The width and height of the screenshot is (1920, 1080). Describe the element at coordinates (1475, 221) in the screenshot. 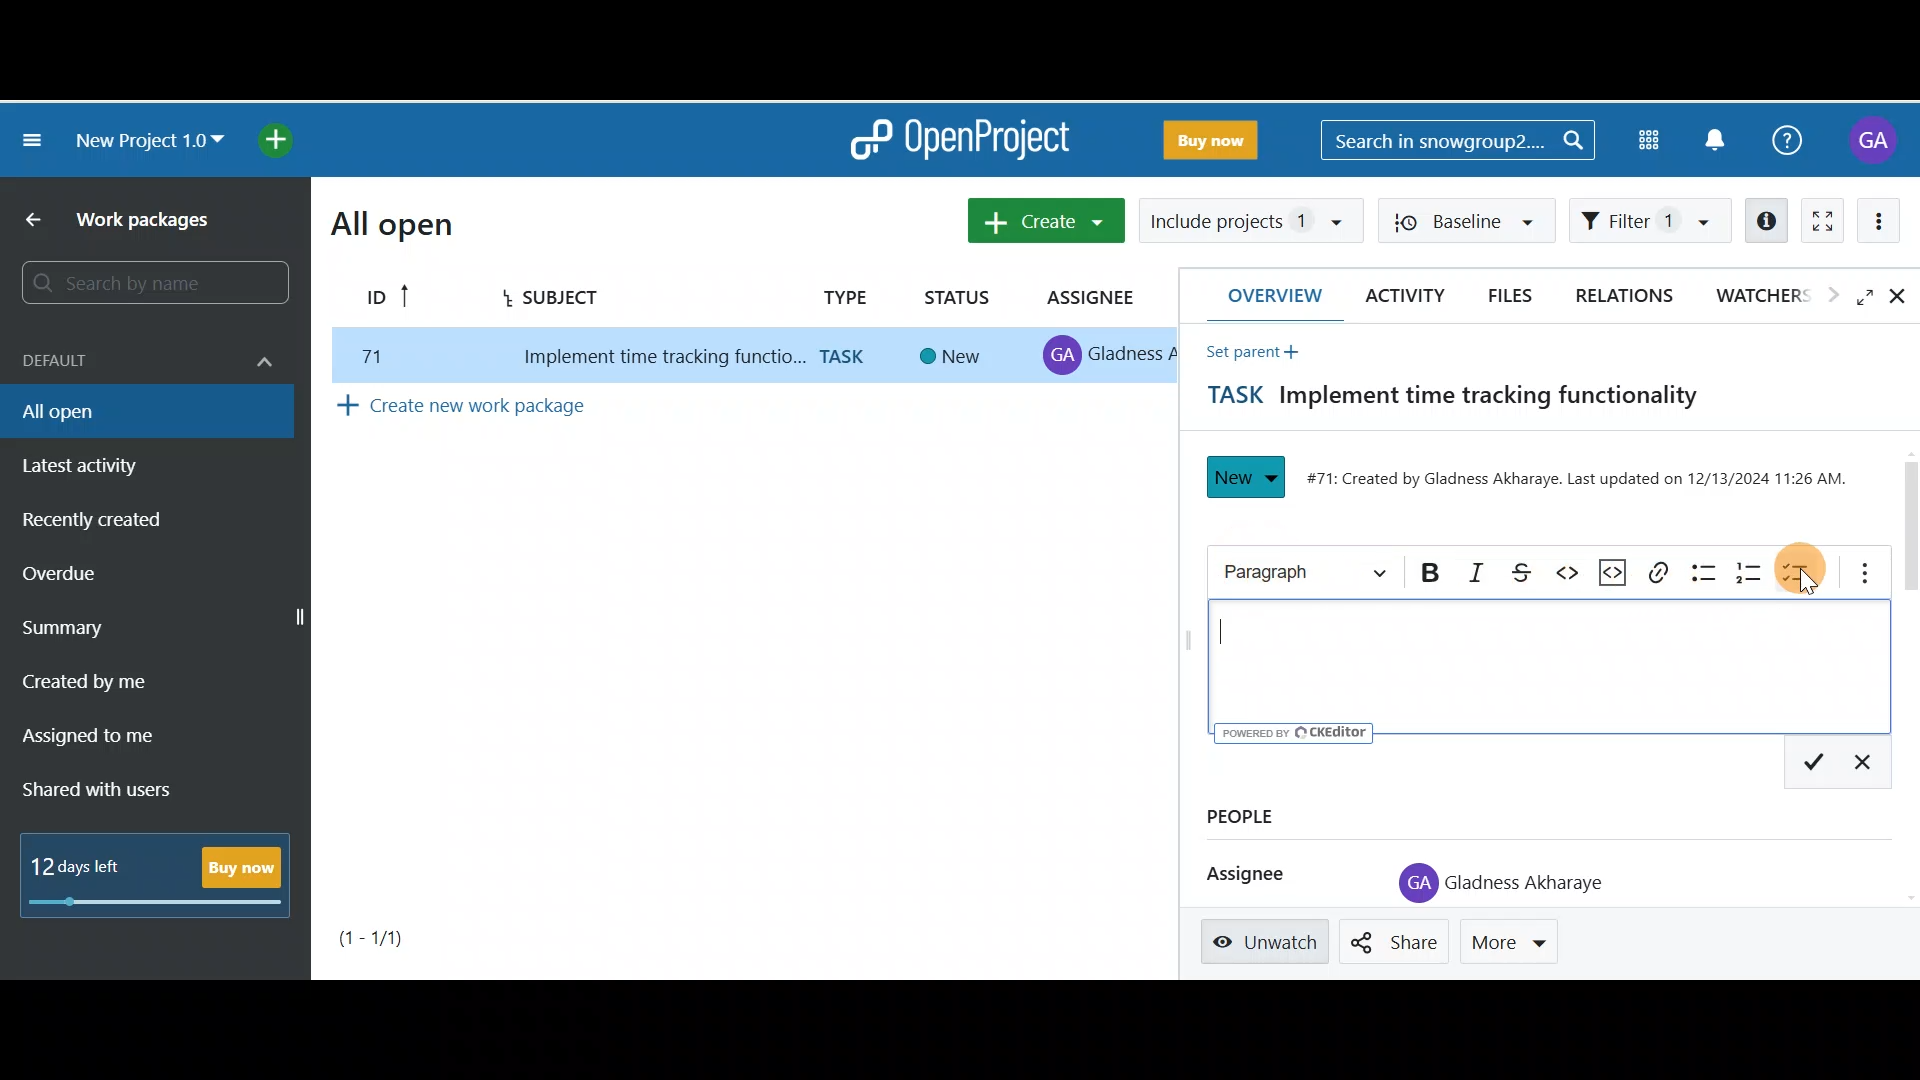

I see `Baseline` at that location.